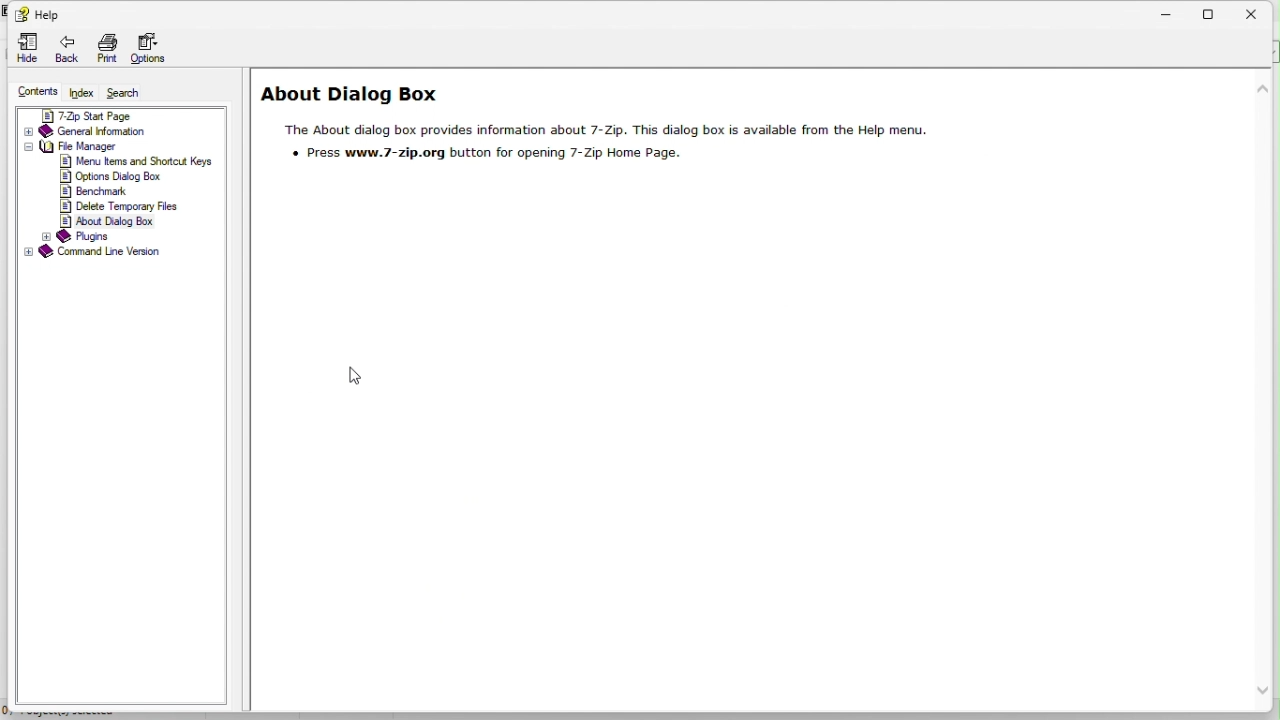  What do you see at coordinates (26, 49) in the screenshot?
I see `hide ` at bounding box center [26, 49].